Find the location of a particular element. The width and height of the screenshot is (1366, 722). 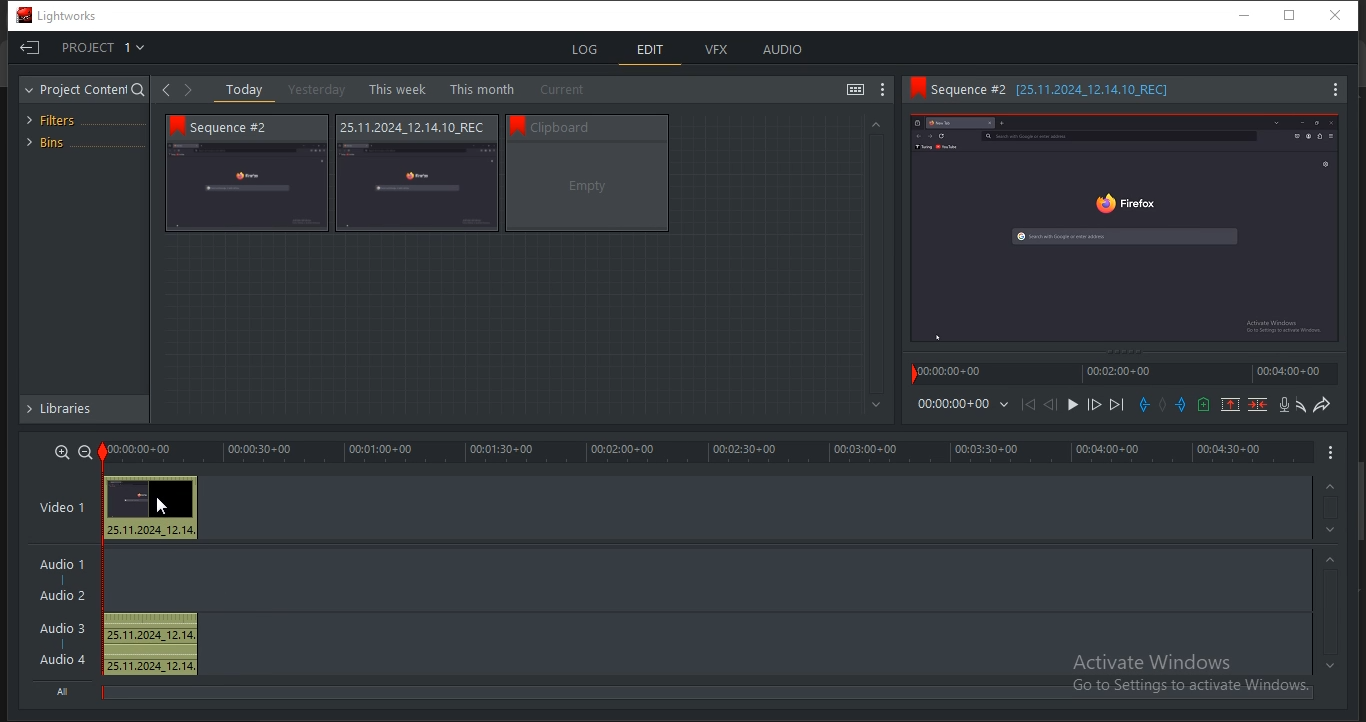

Sequence information is located at coordinates (602, 126).